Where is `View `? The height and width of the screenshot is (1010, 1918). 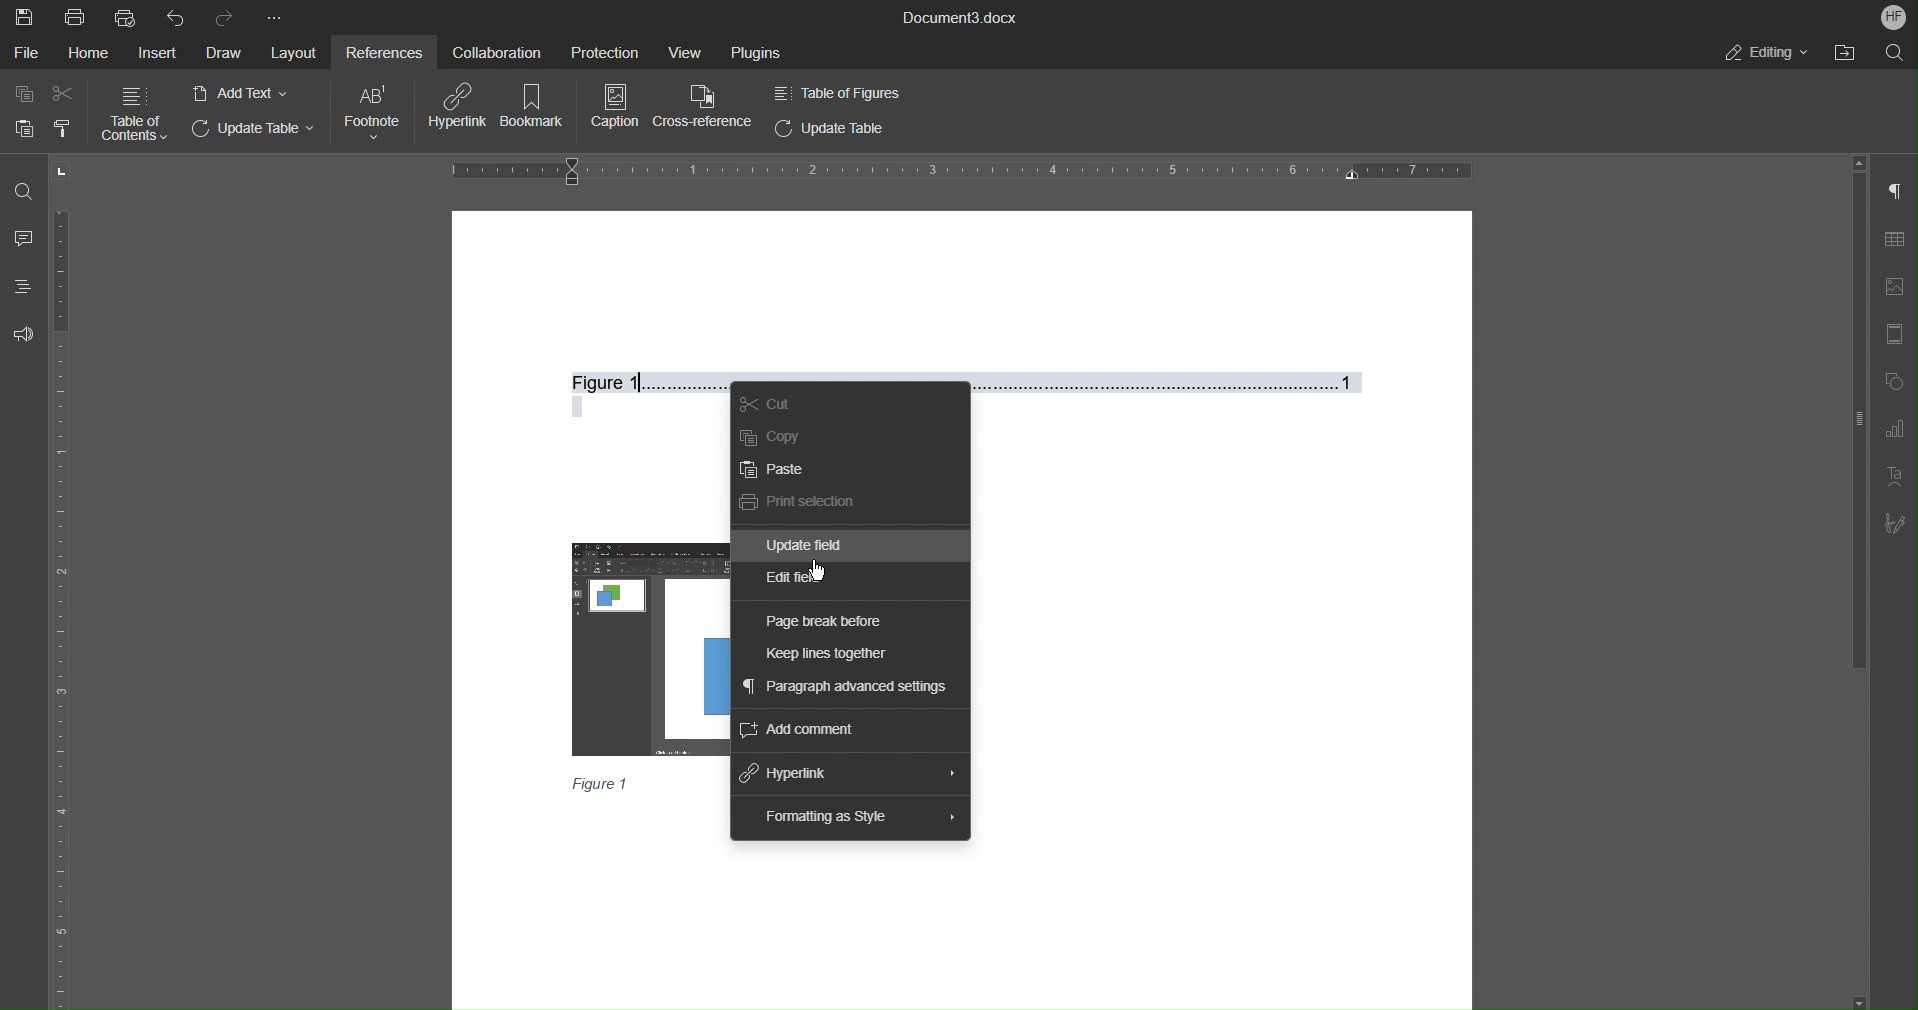
View  is located at coordinates (678, 49).